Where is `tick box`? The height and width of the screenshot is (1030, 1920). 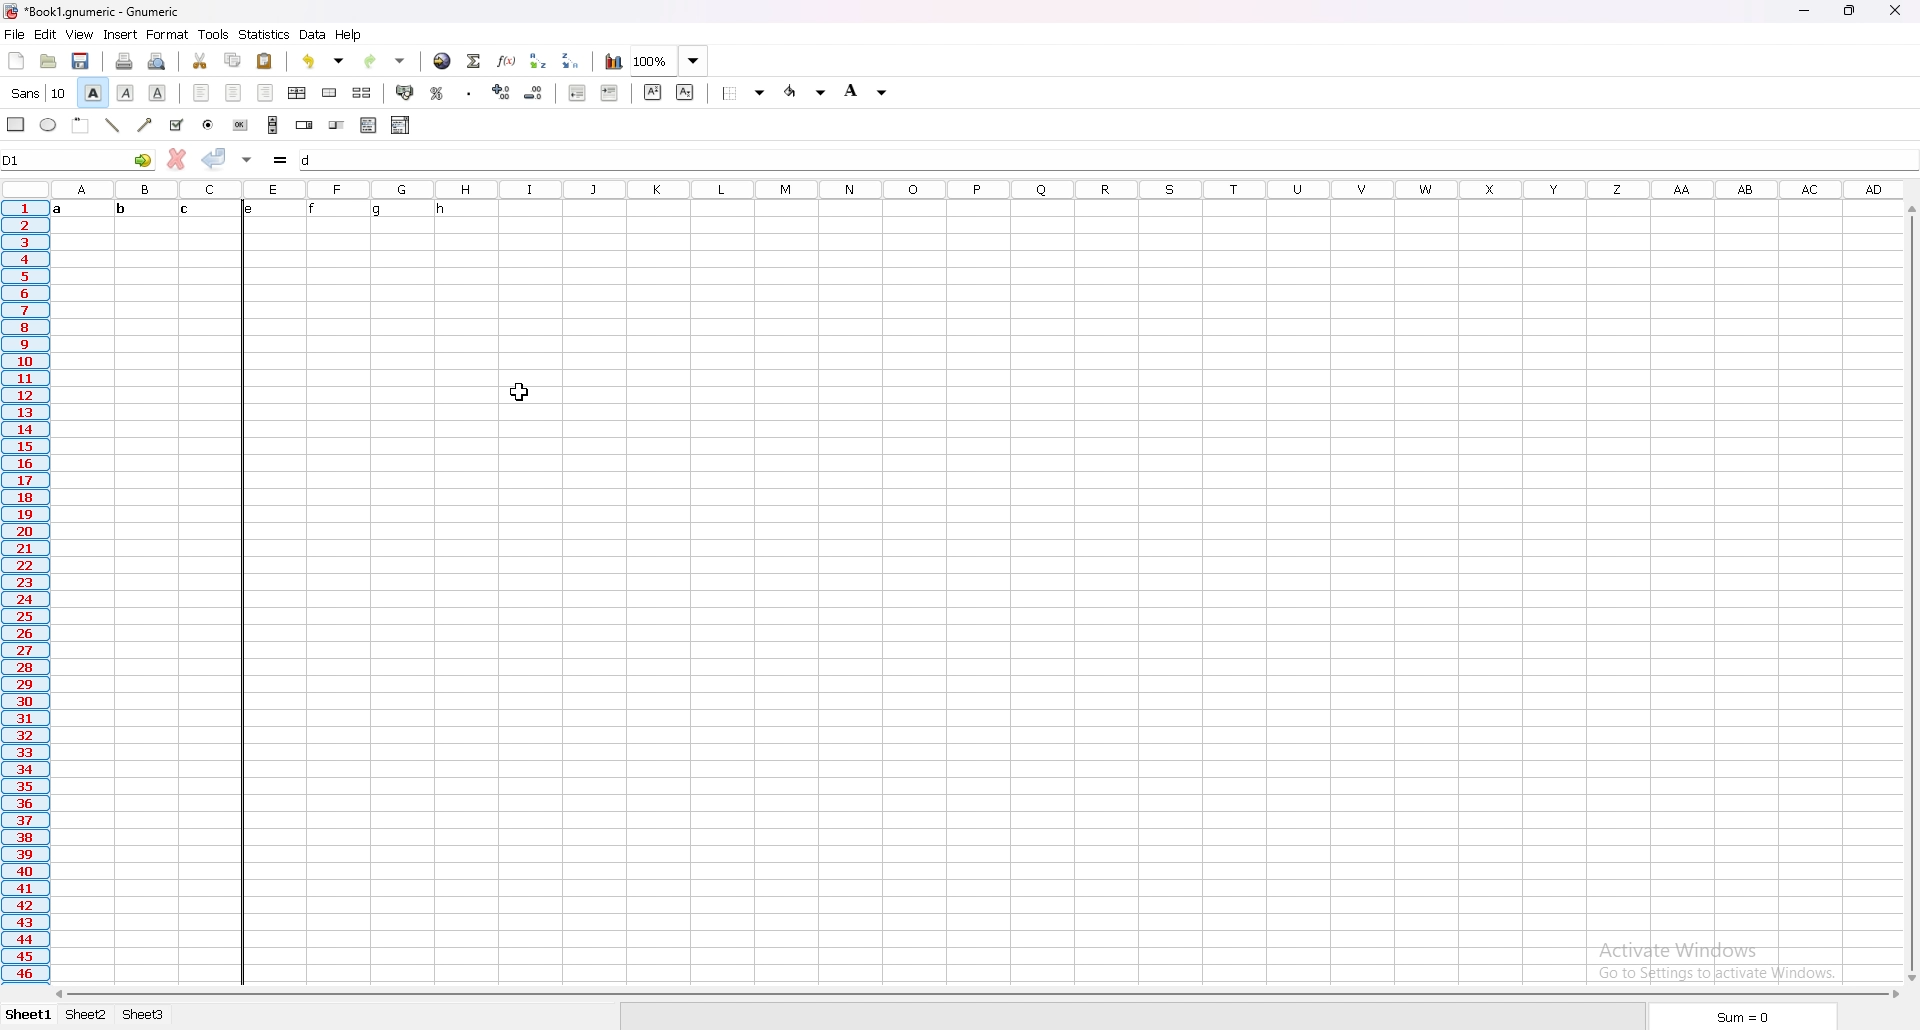 tick box is located at coordinates (177, 126).